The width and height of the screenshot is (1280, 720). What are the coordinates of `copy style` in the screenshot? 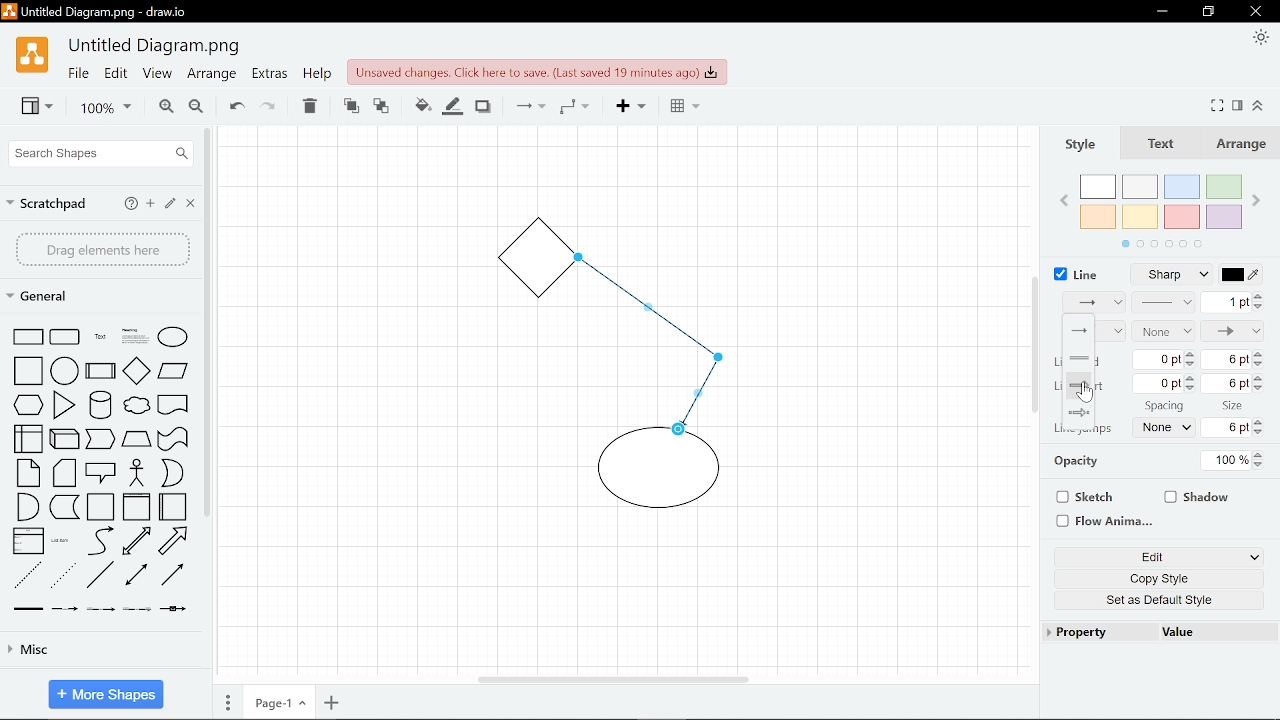 It's located at (1154, 581).